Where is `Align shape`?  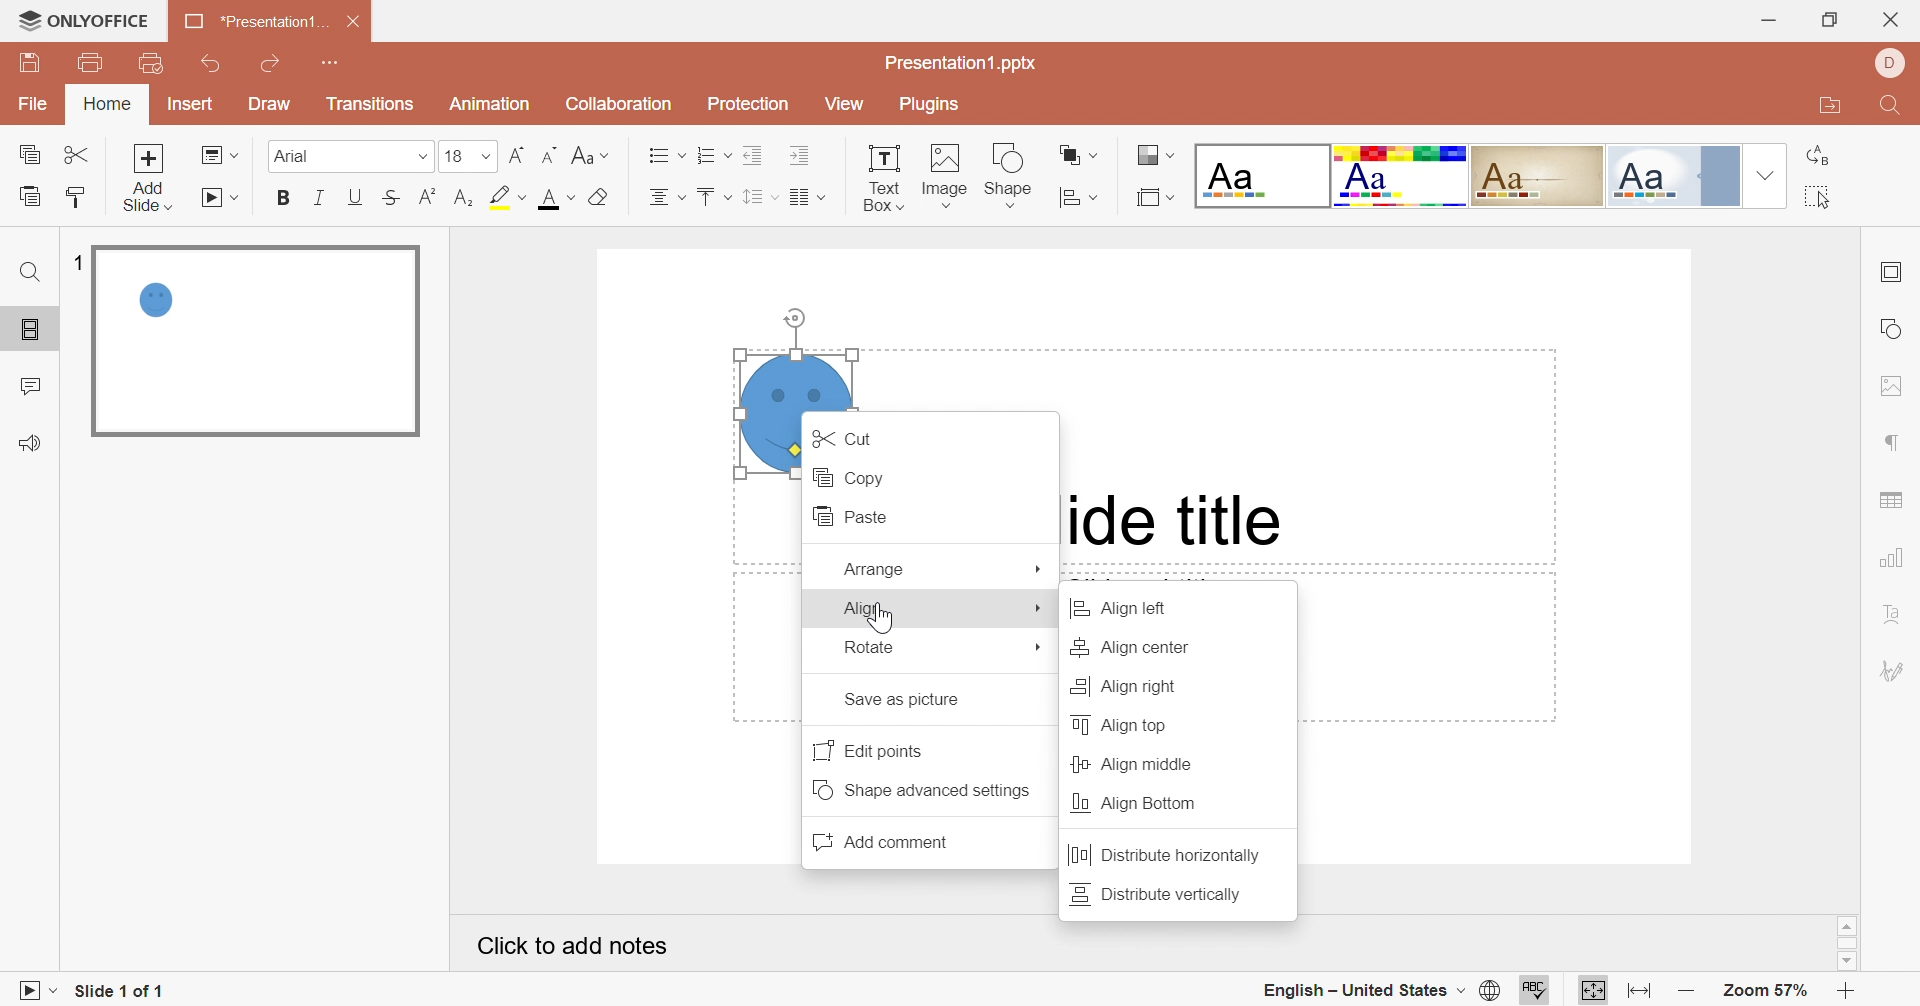
Align shape is located at coordinates (1083, 198).